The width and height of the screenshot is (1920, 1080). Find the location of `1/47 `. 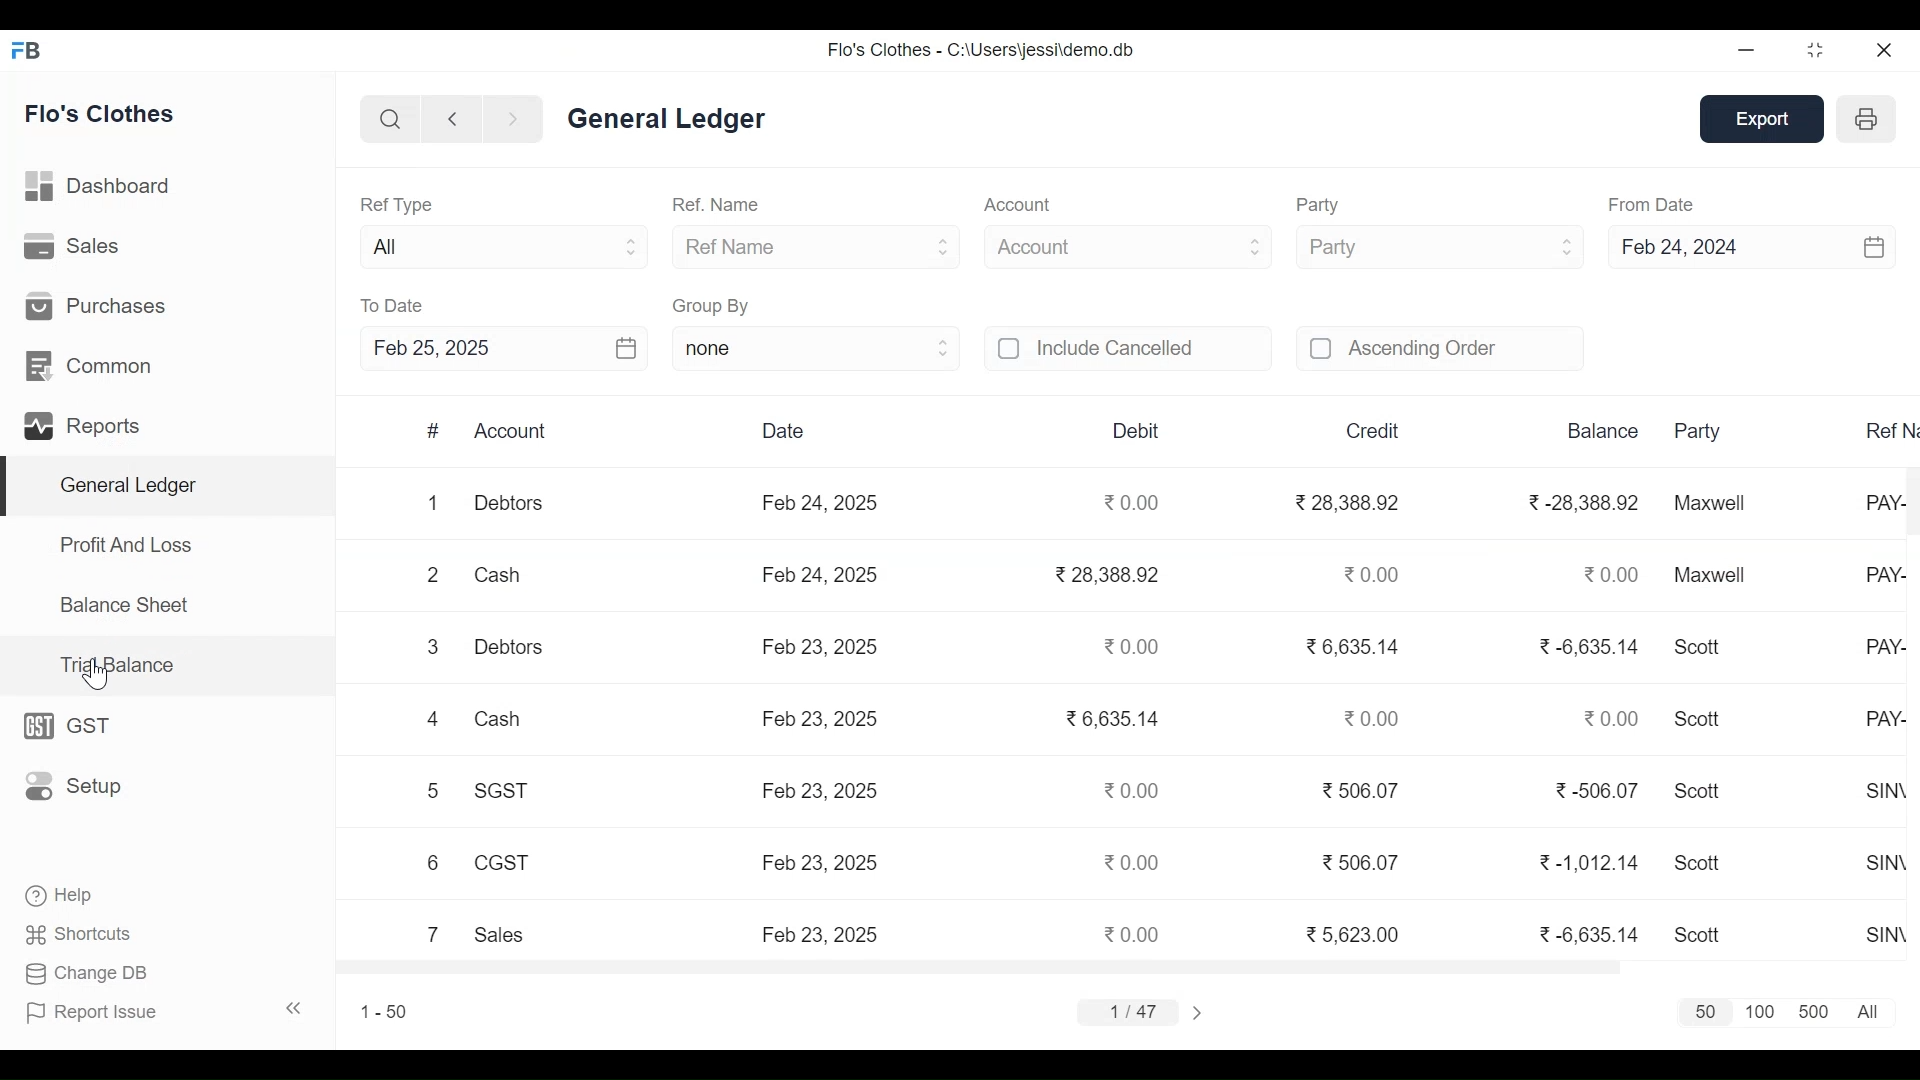

1/47  is located at coordinates (1130, 1011).